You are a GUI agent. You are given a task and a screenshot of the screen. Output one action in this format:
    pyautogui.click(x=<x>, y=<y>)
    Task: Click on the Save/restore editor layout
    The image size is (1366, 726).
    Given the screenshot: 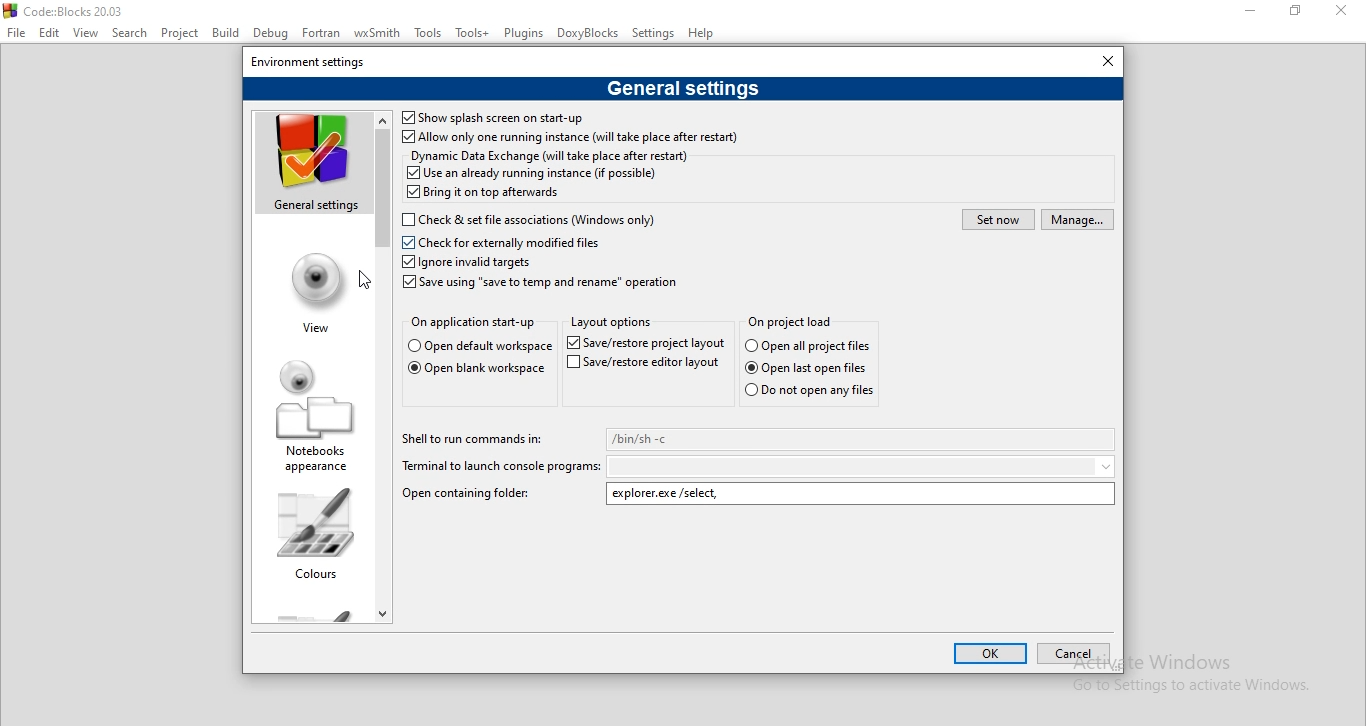 What is the action you would take?
    pyautogui.click(x=647, y=364)
    